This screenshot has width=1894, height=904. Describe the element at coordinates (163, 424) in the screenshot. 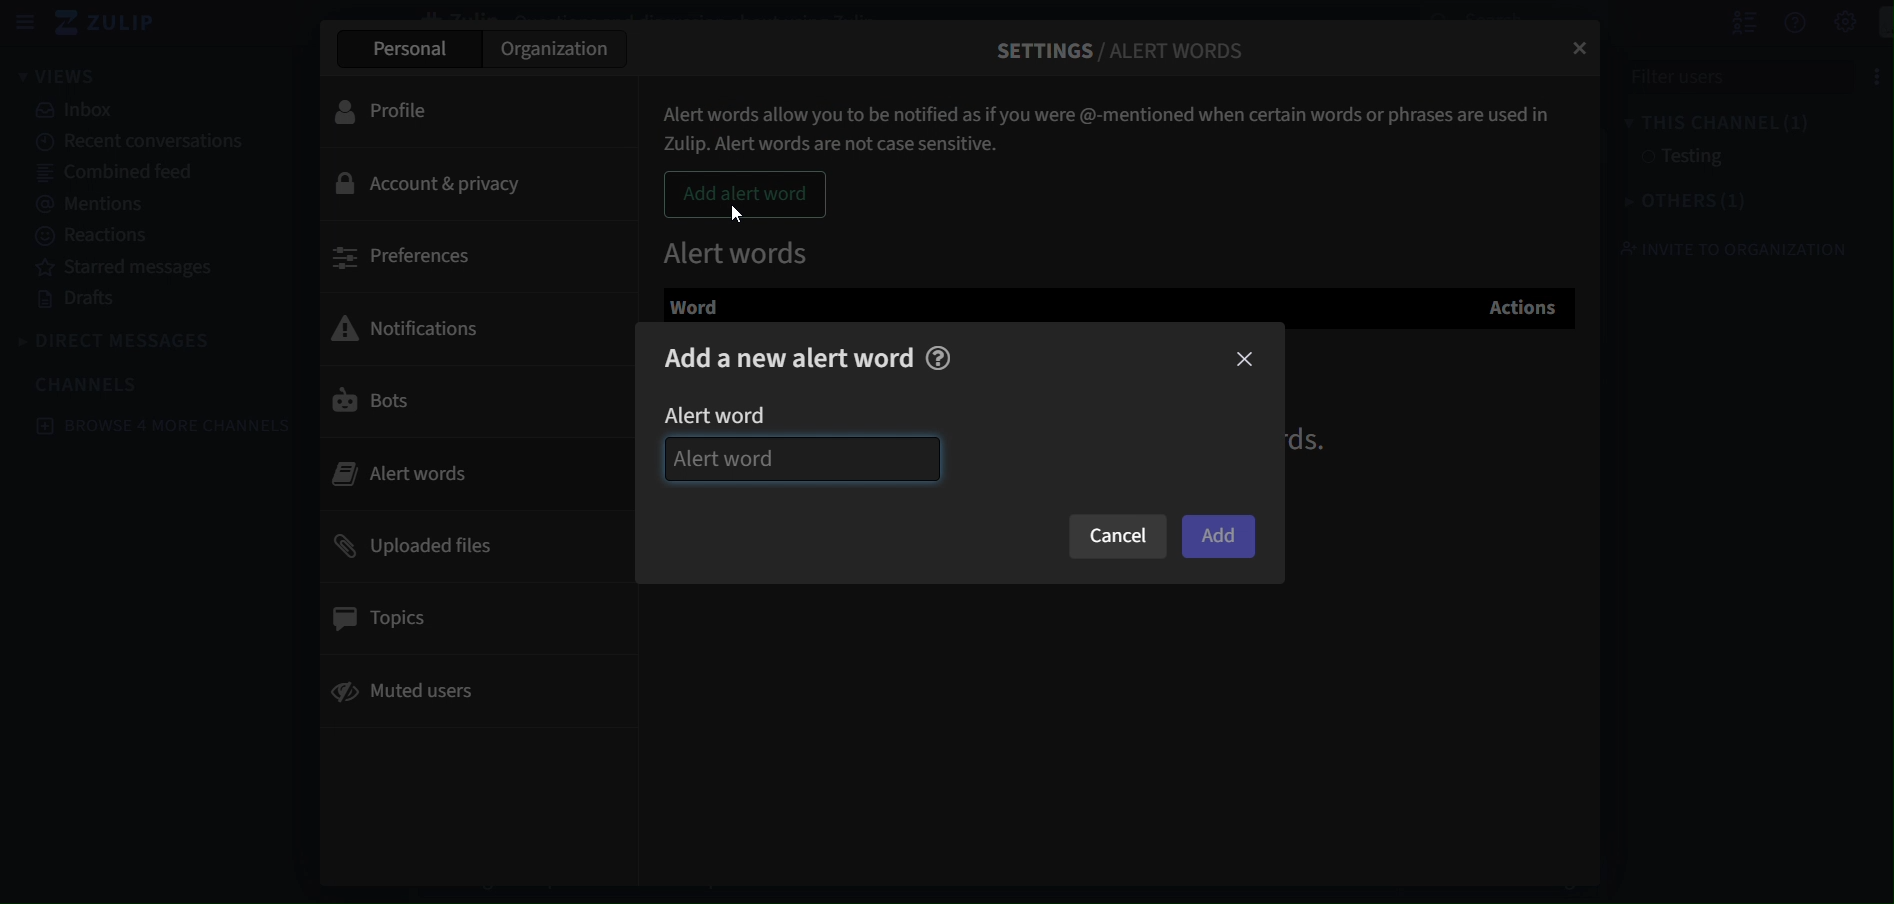

I see `browse 4 more channels` at that location.